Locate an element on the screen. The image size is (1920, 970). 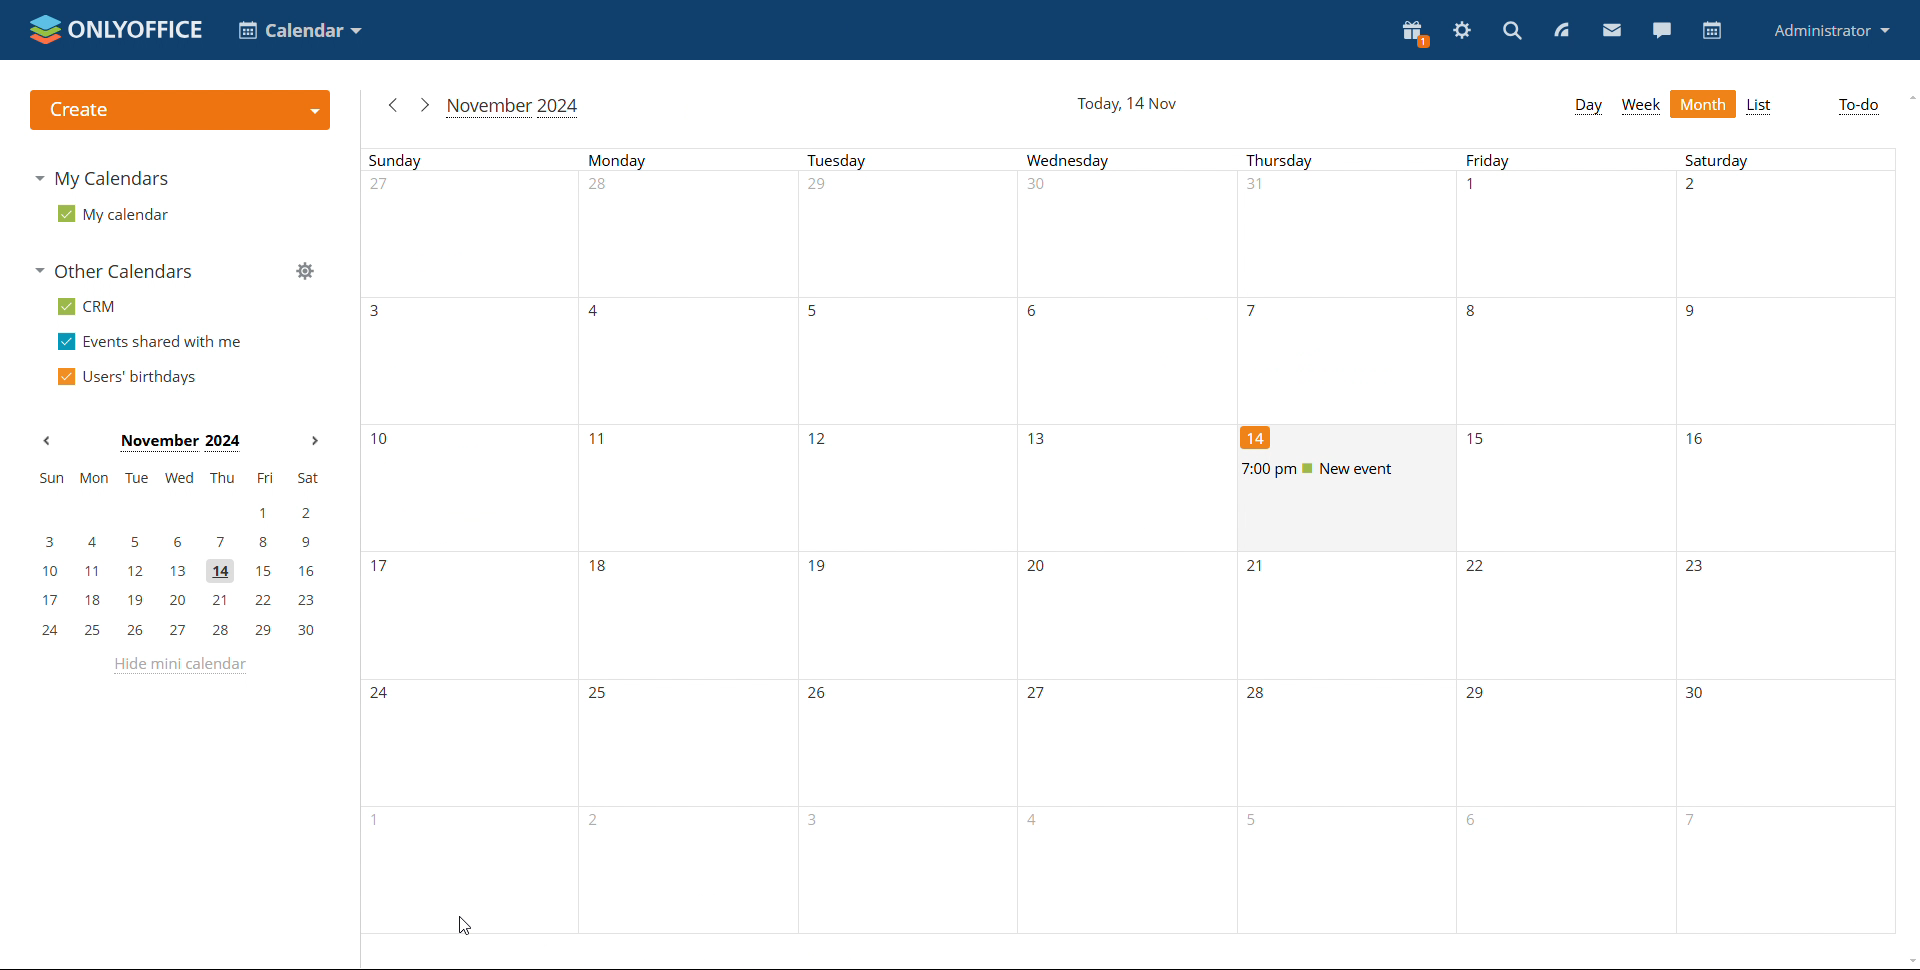
chat is located at coordinates (1662, 29).